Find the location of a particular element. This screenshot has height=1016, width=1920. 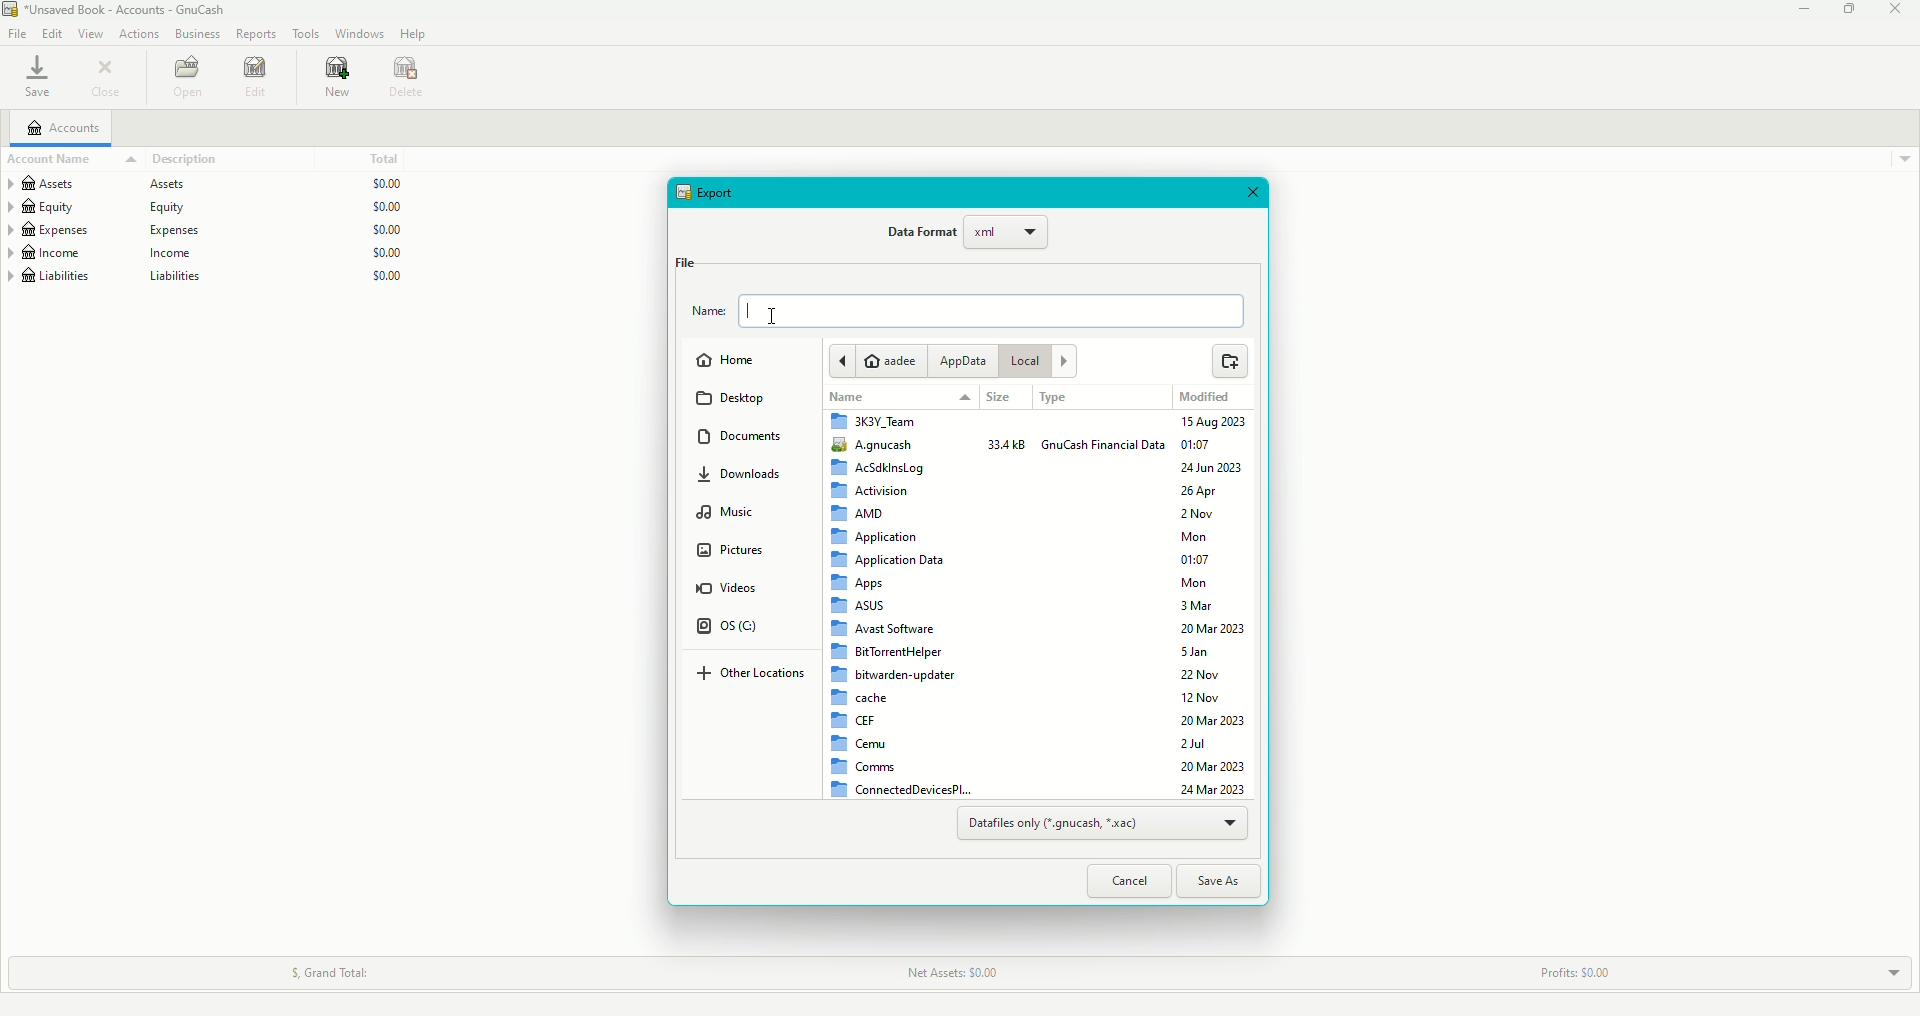

Net assets is located at coordinates (954, 972).